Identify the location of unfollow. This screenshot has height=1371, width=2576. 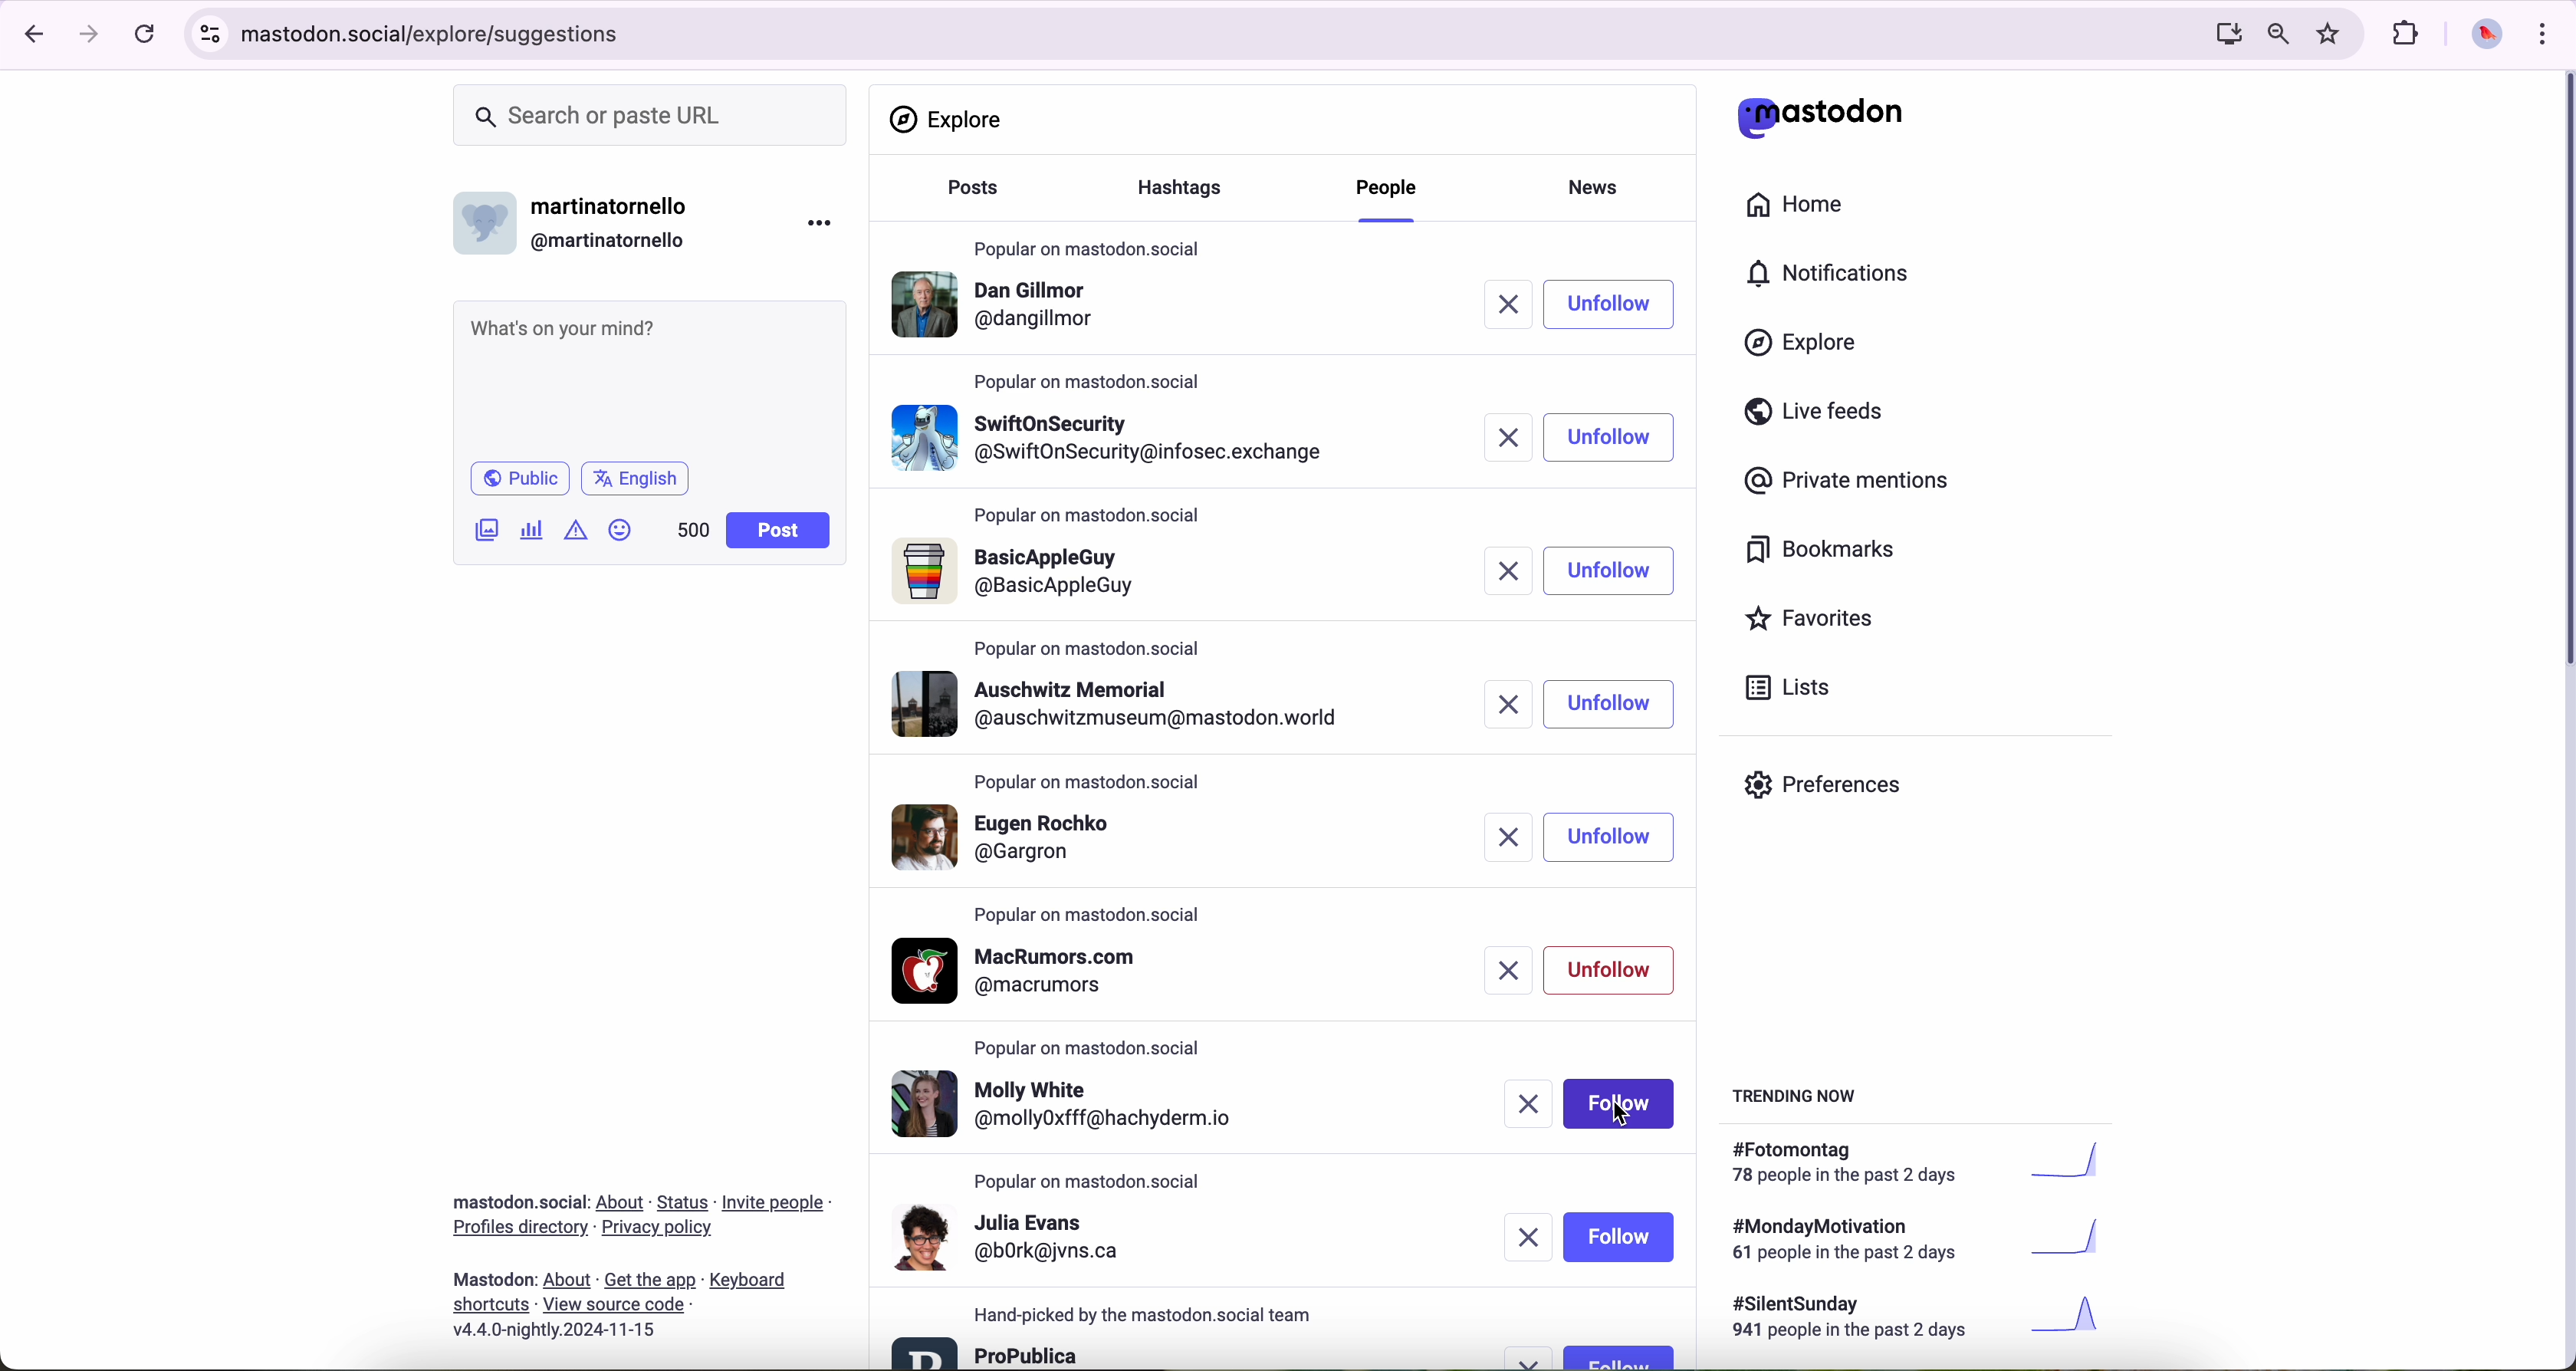
(1611, 704).